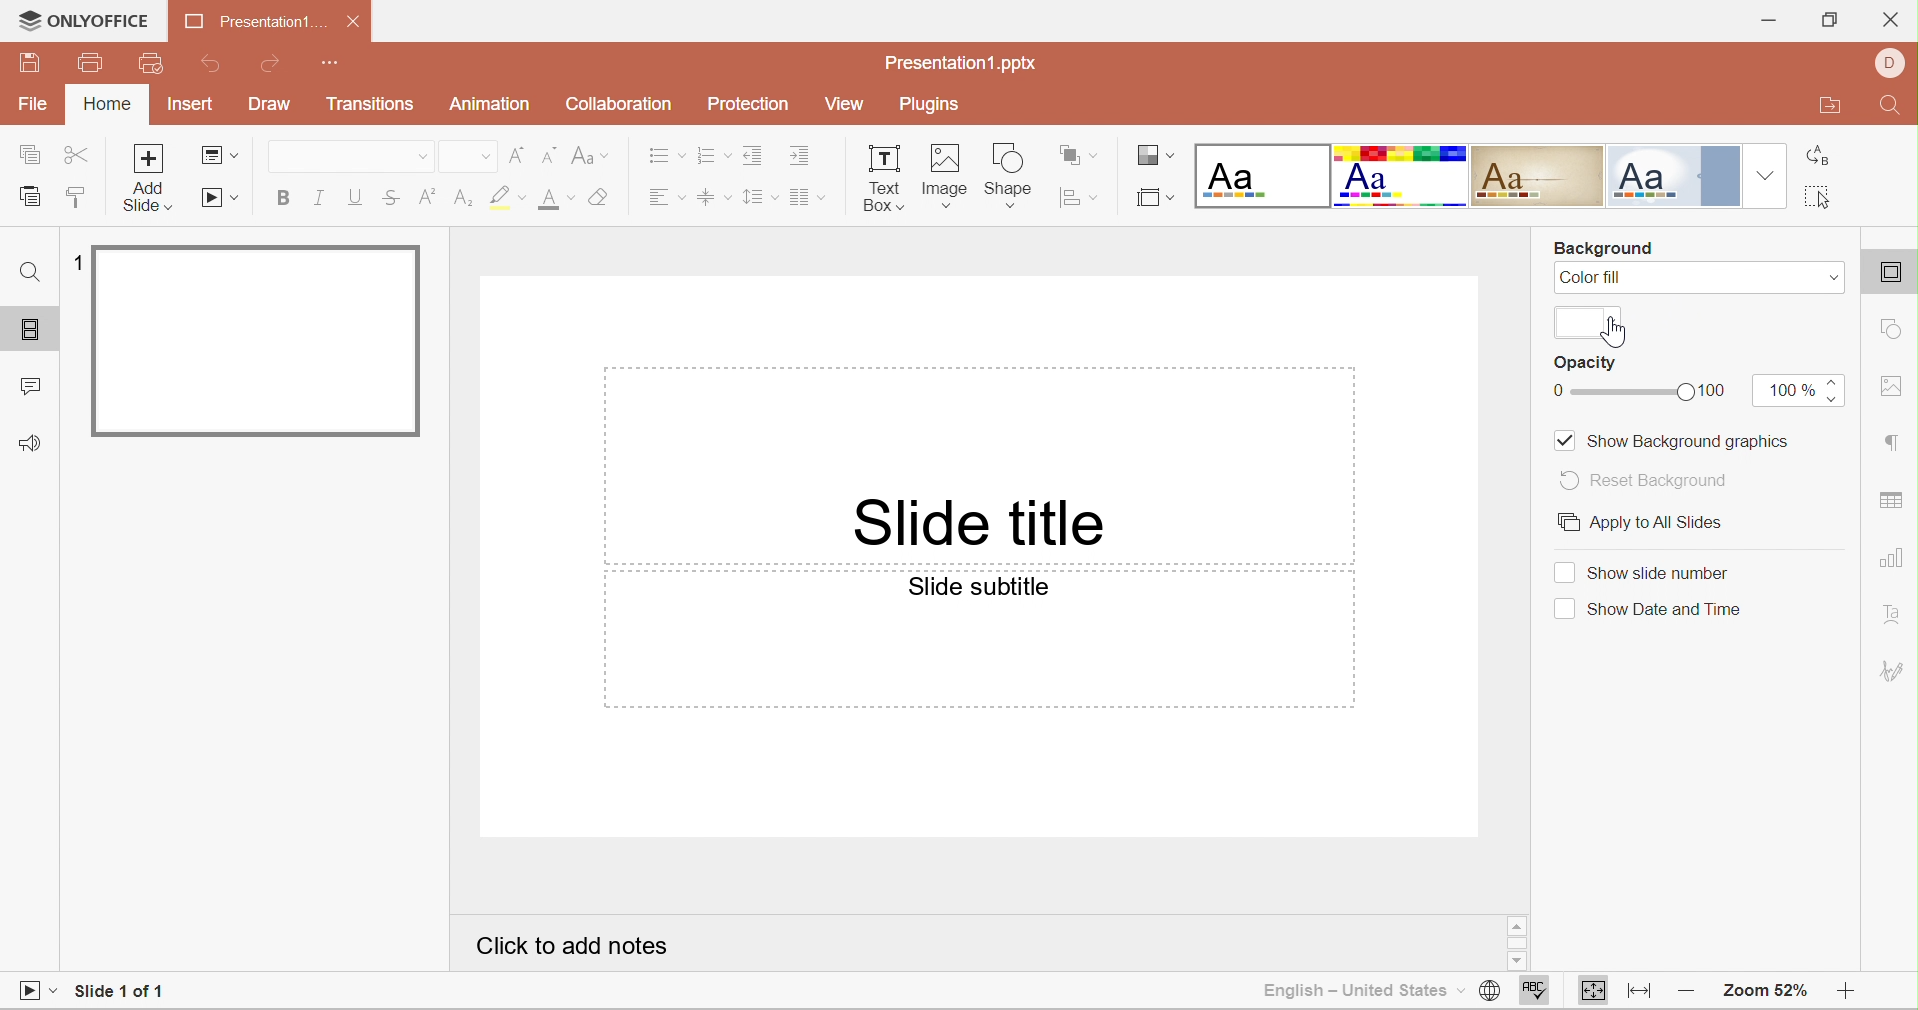 The image size is (1918, 1010). What do you see at coordinates (1894, 61) in the screenshot?
I see `DELL` at bounding box center [1894, 61].